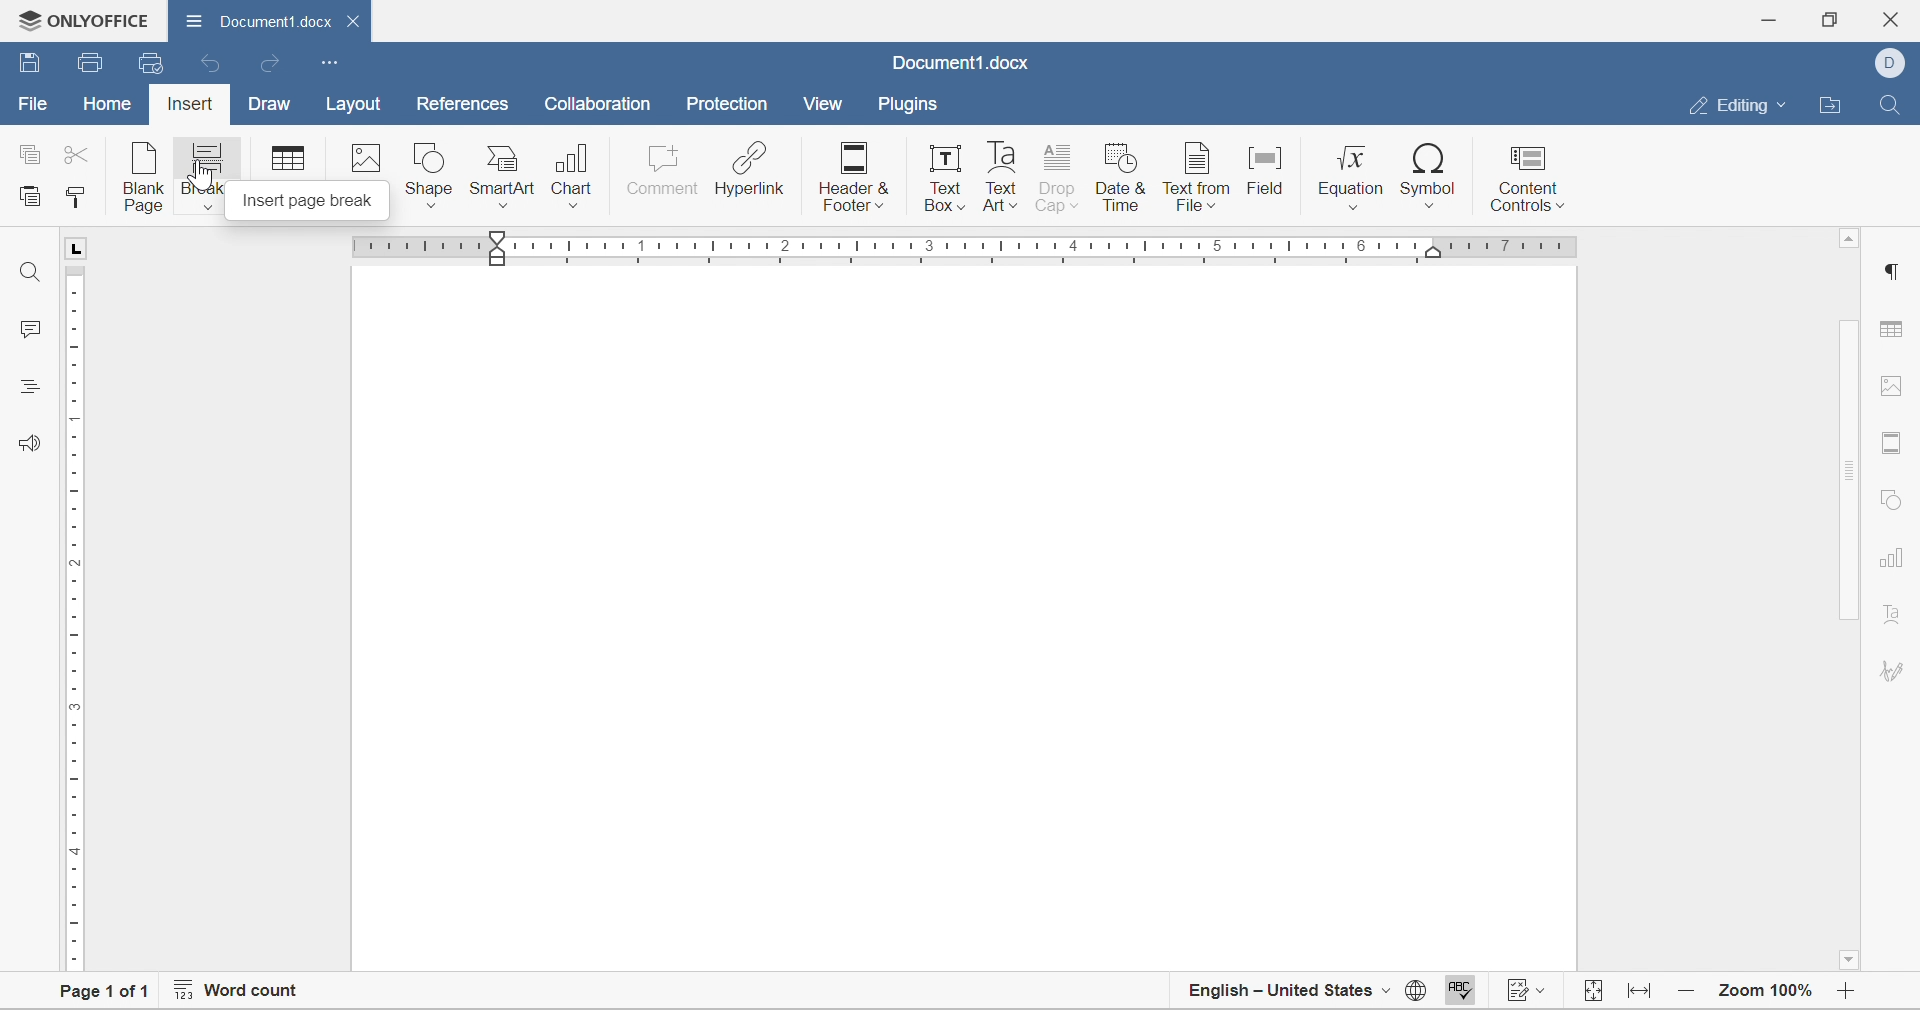  Describe the element at coordinates (1196, 177) in the screenshot. I see `Text from file` at that location.